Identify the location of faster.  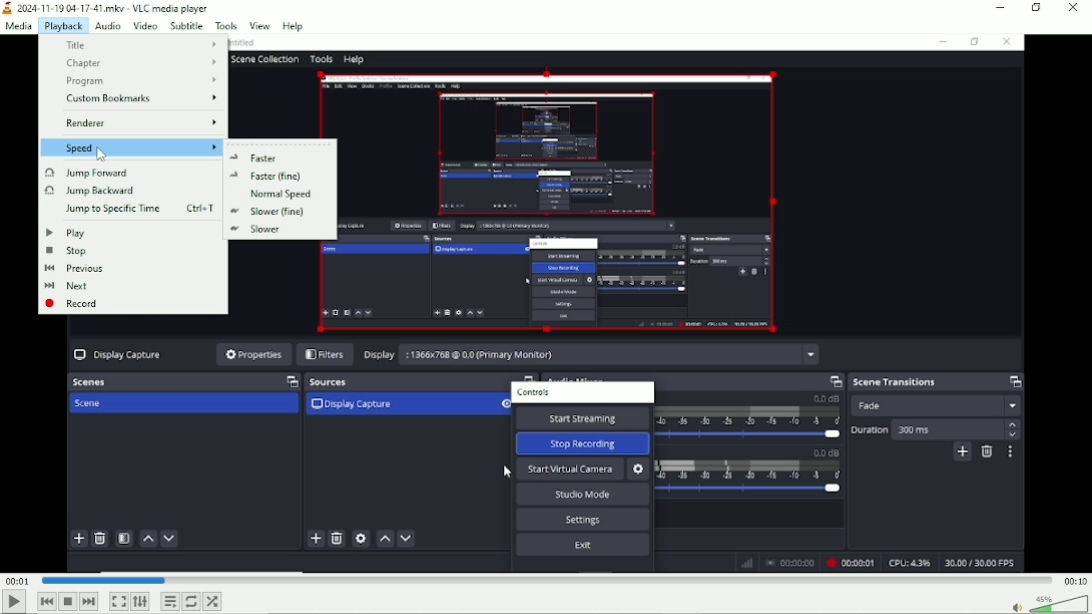
(280, 155).